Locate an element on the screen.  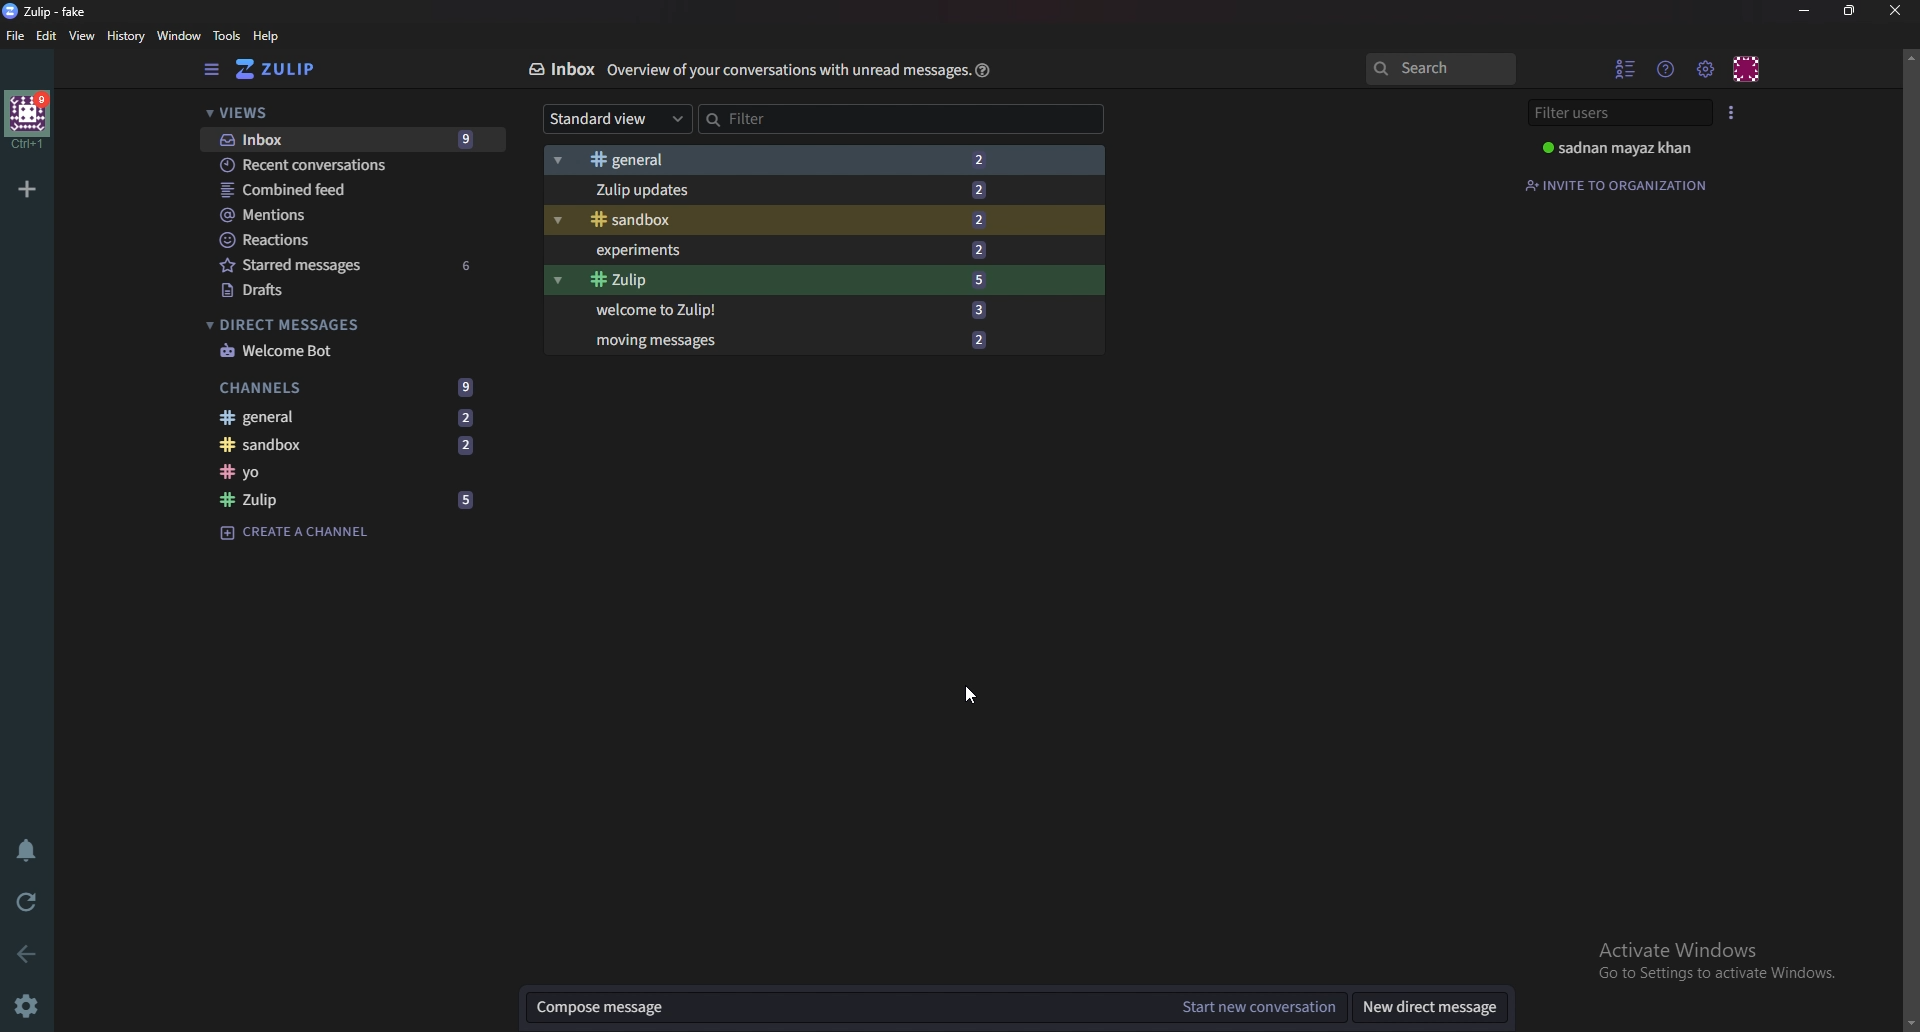
Scroll bar is located at coordinates (1910, 539).